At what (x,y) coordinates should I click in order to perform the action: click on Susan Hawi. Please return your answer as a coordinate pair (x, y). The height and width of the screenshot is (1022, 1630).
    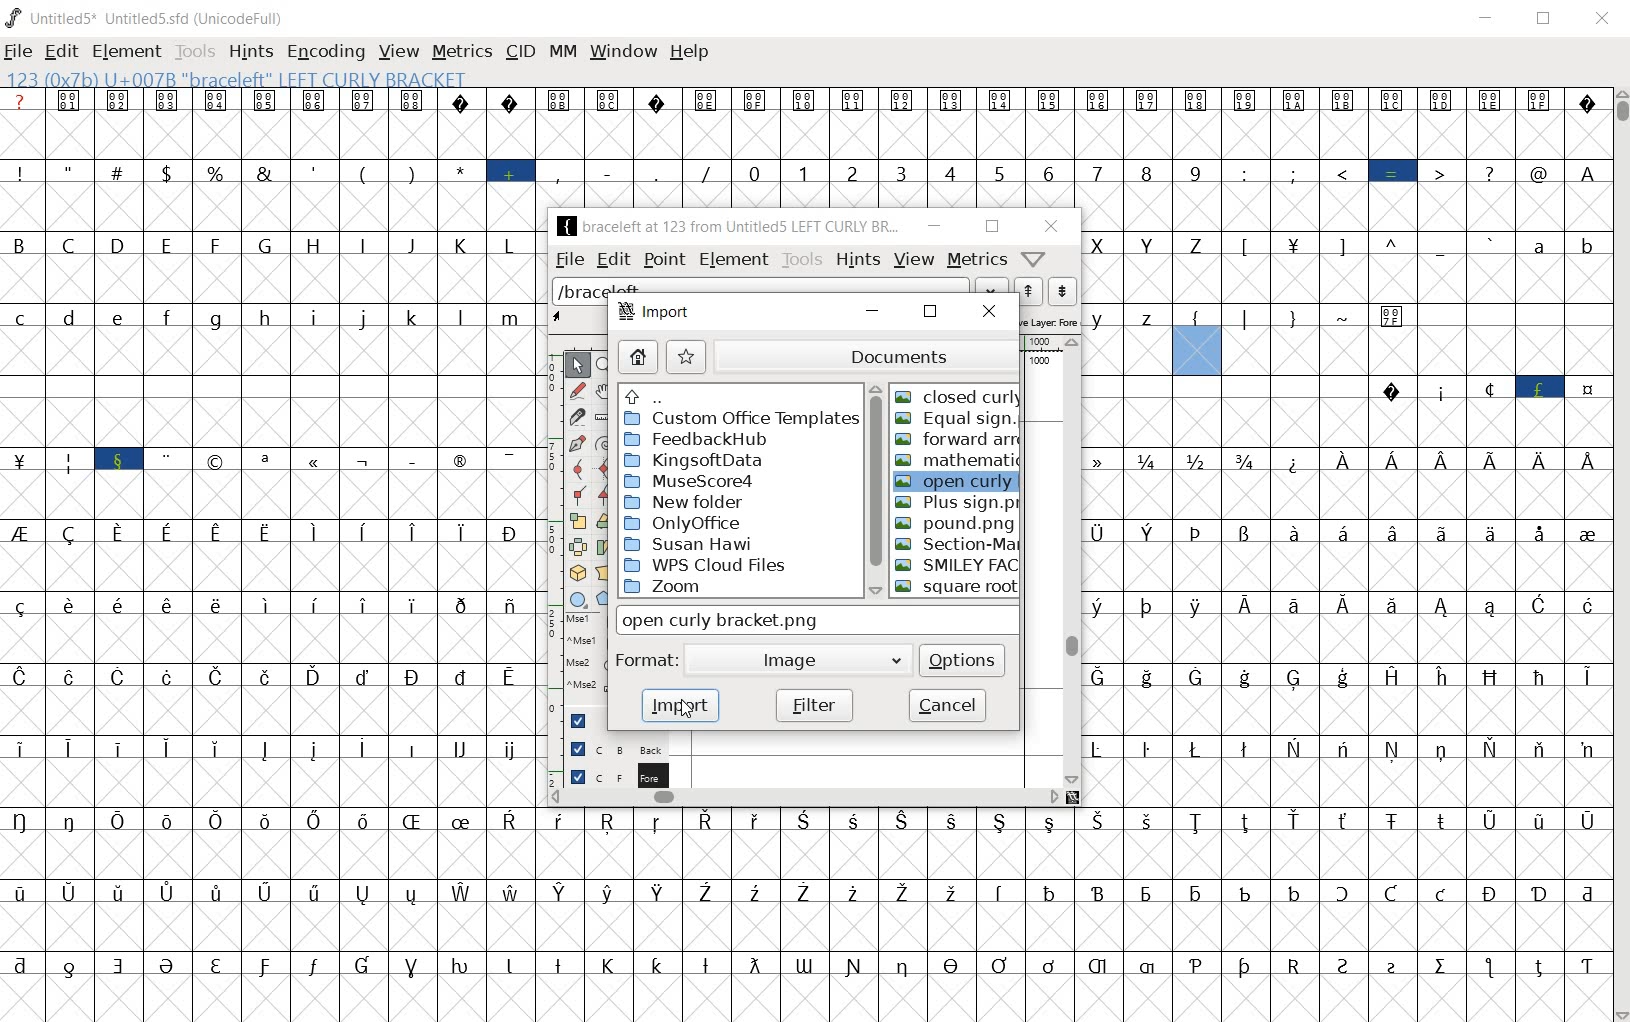
    Looking at the image, I should click on (694, 544).